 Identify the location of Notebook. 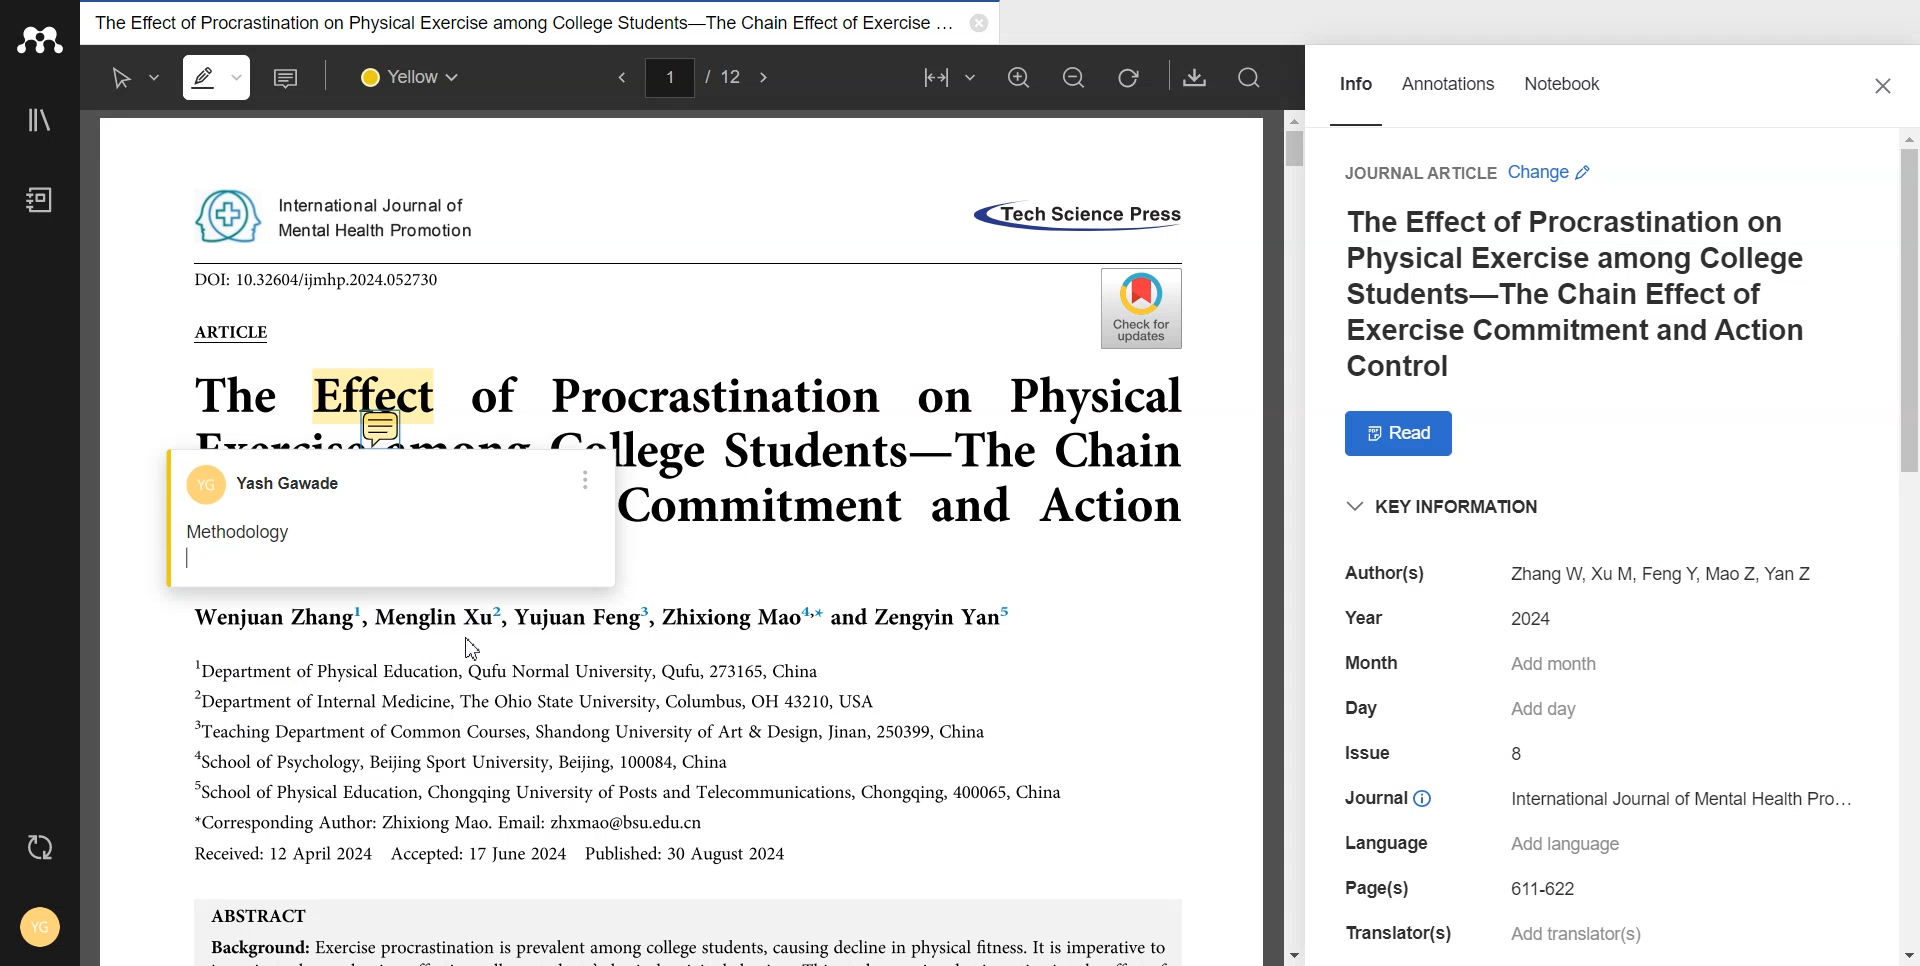
(39, 199).